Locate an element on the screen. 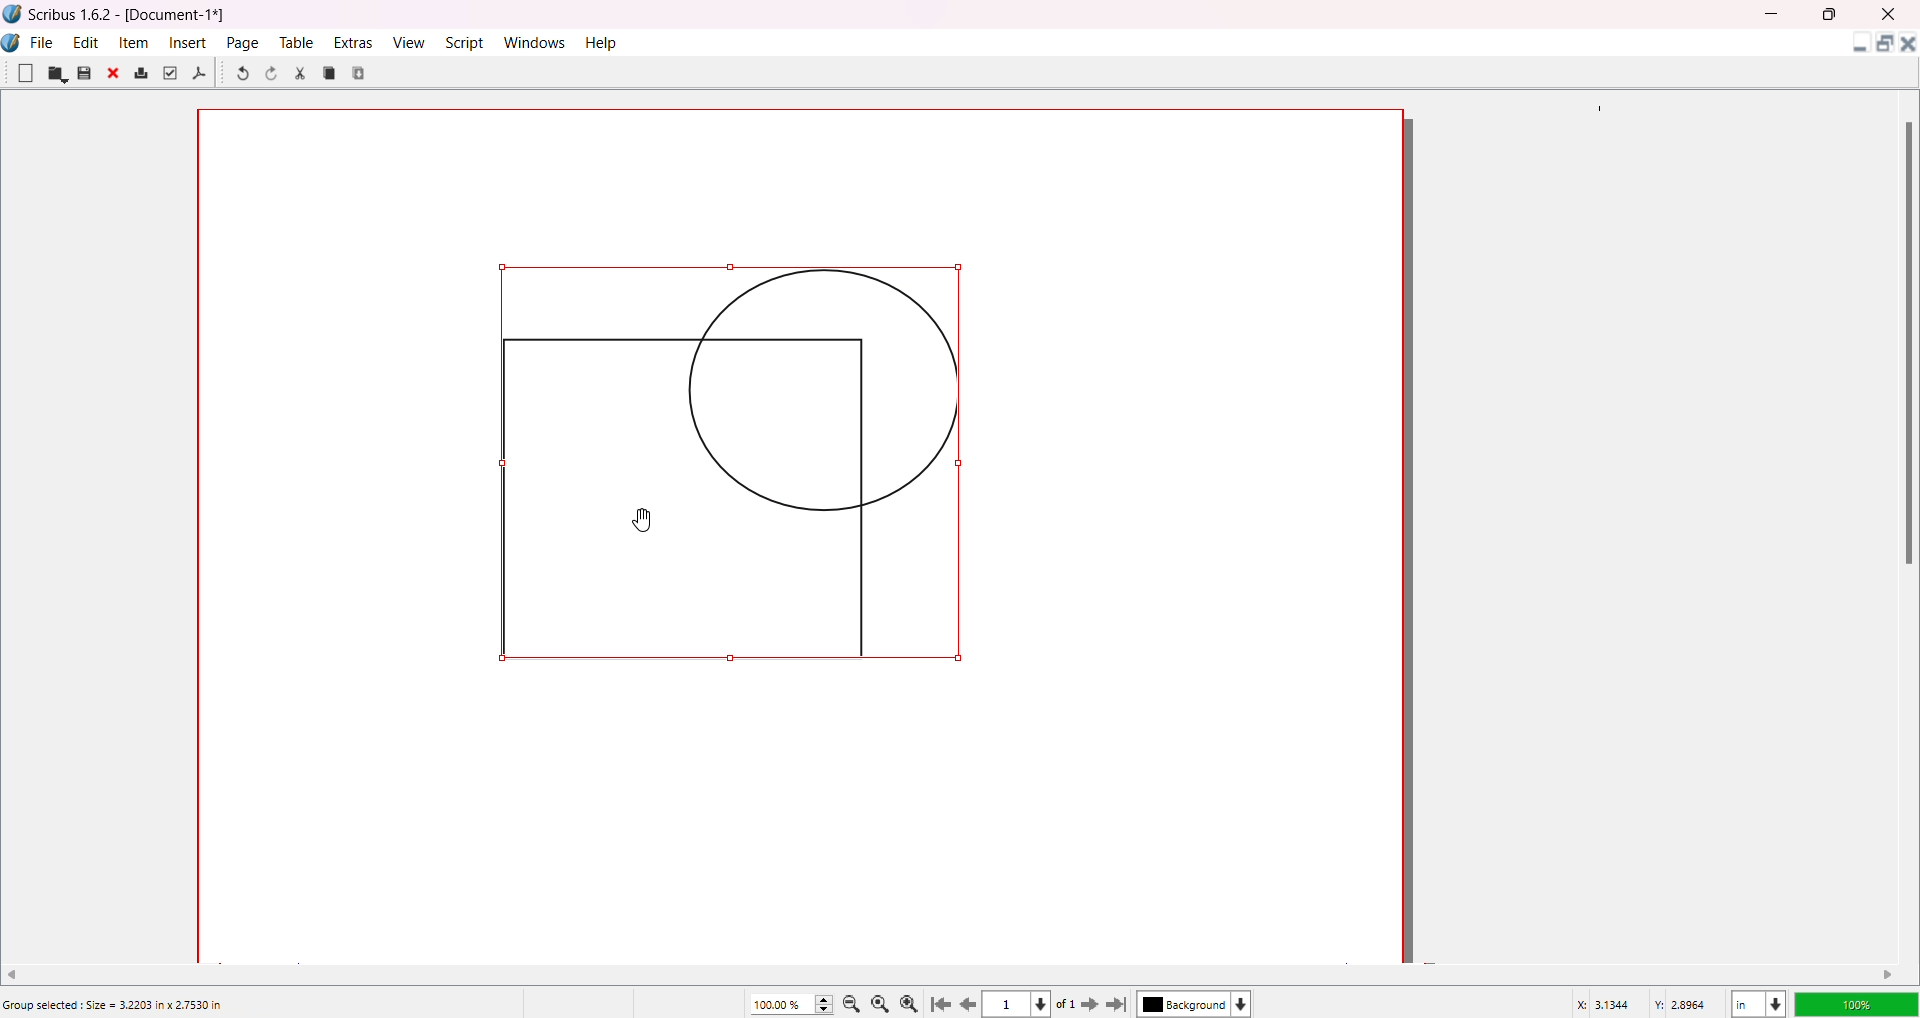 Image resolution: width=1920 pixels, height=1018 pixels. Last is located at coordinates (1119, 1003).